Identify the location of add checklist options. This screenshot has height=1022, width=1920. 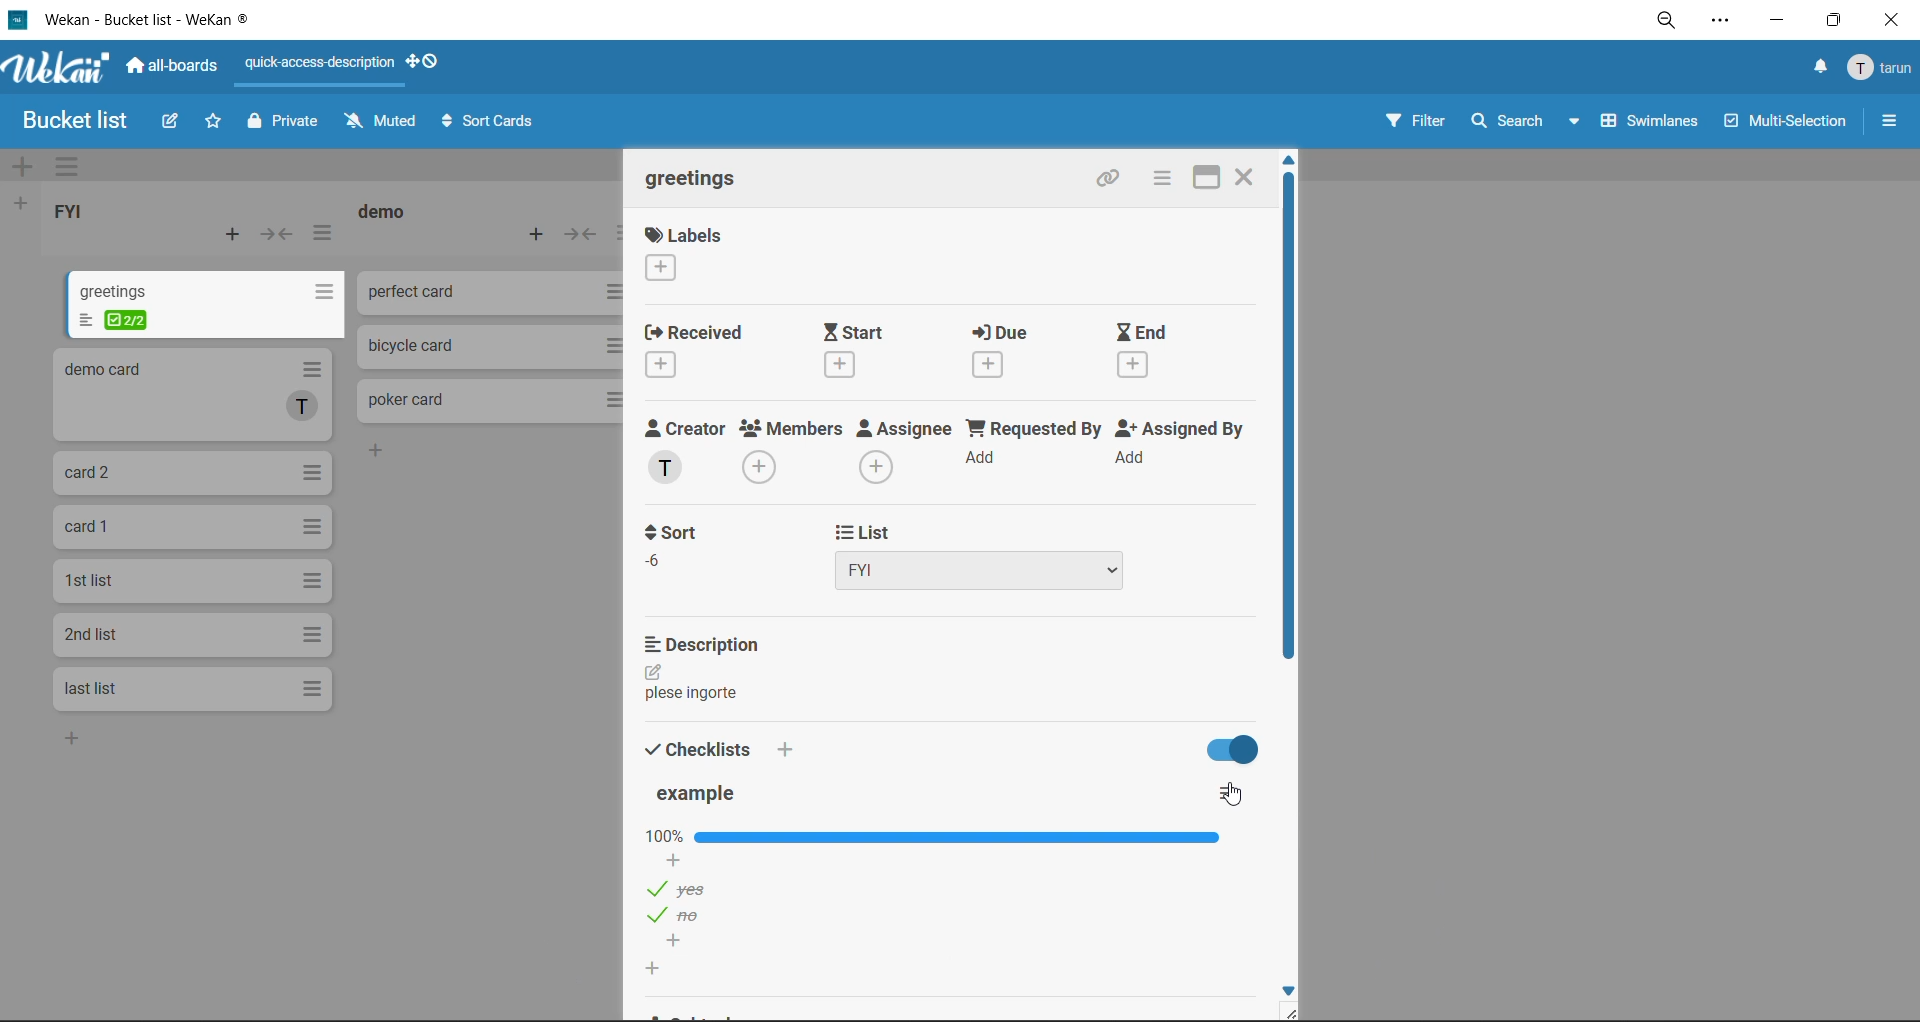
(678, 943).